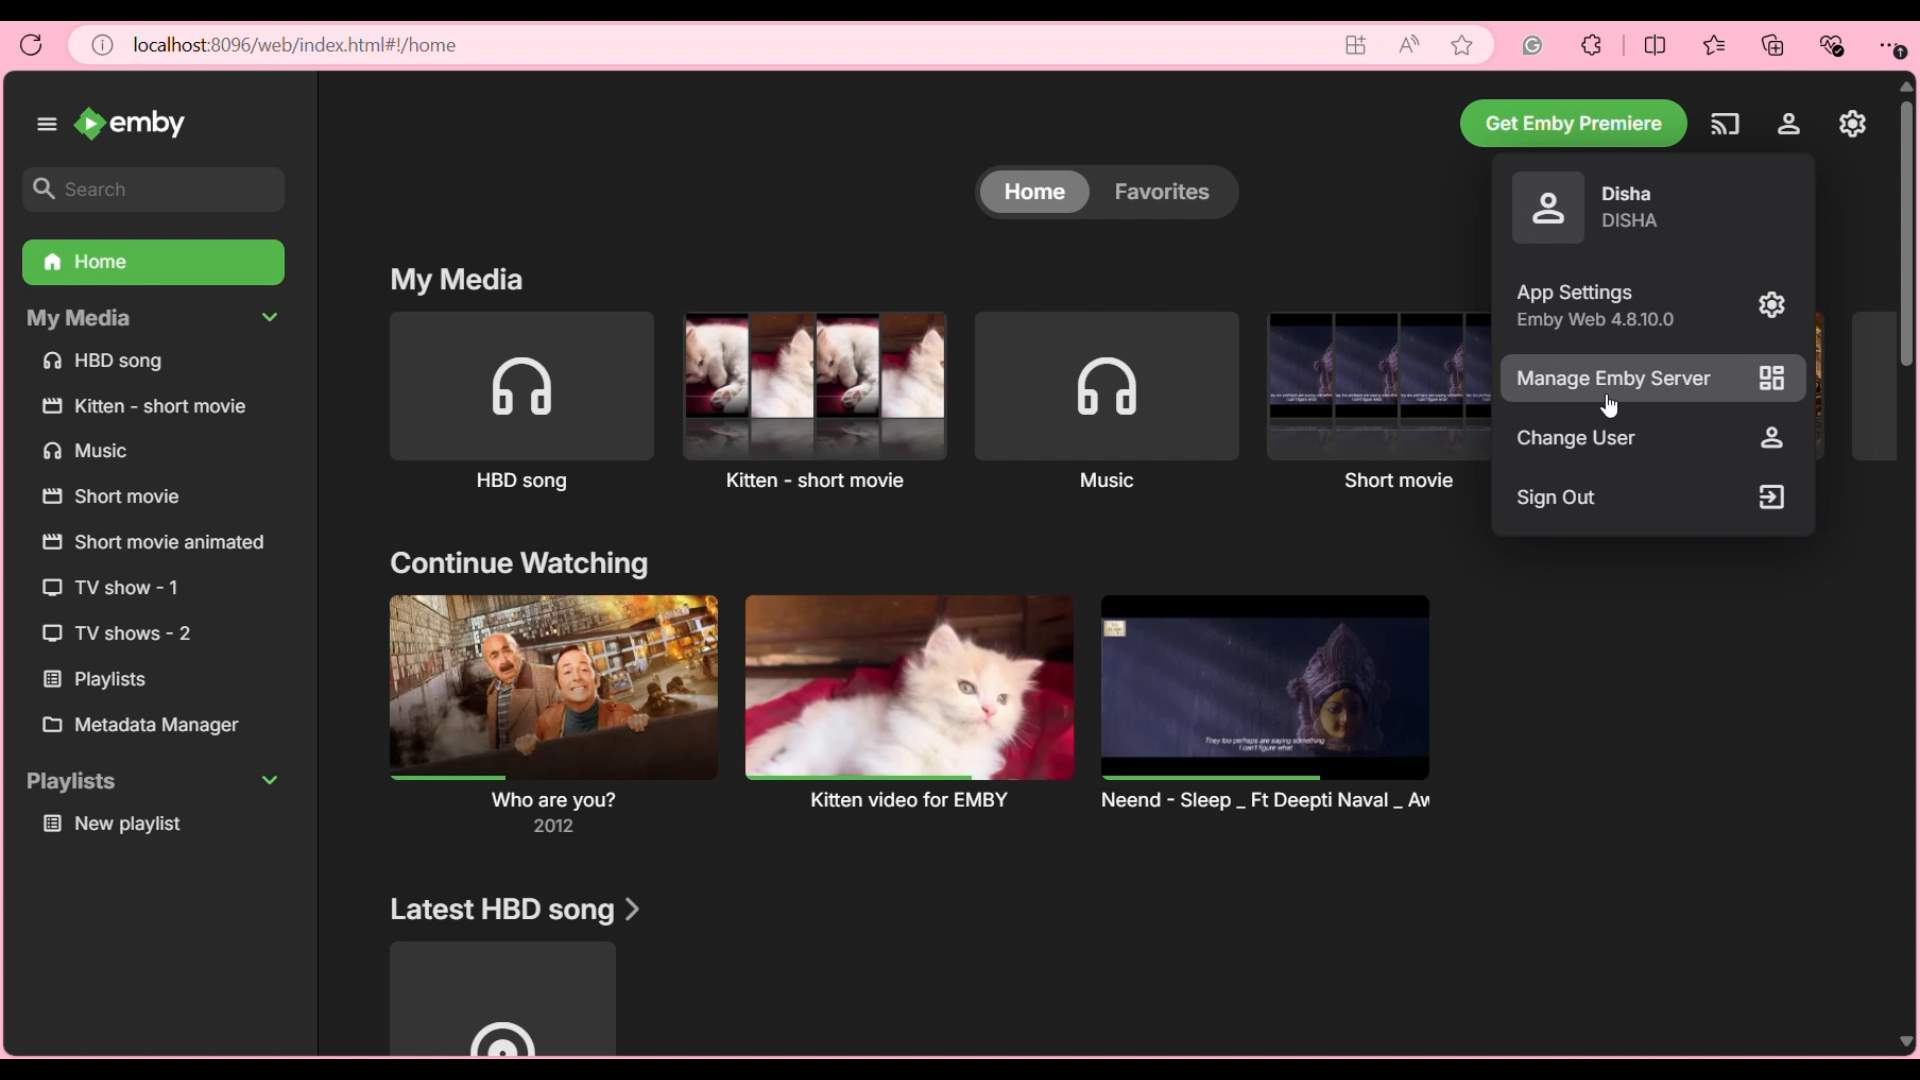 The width and height of the screenshot is (1920, 1080). What do you see at coordinates (117, 636) in the screenshot?
I see `TV shows-2` at bounding box center [117, 636].